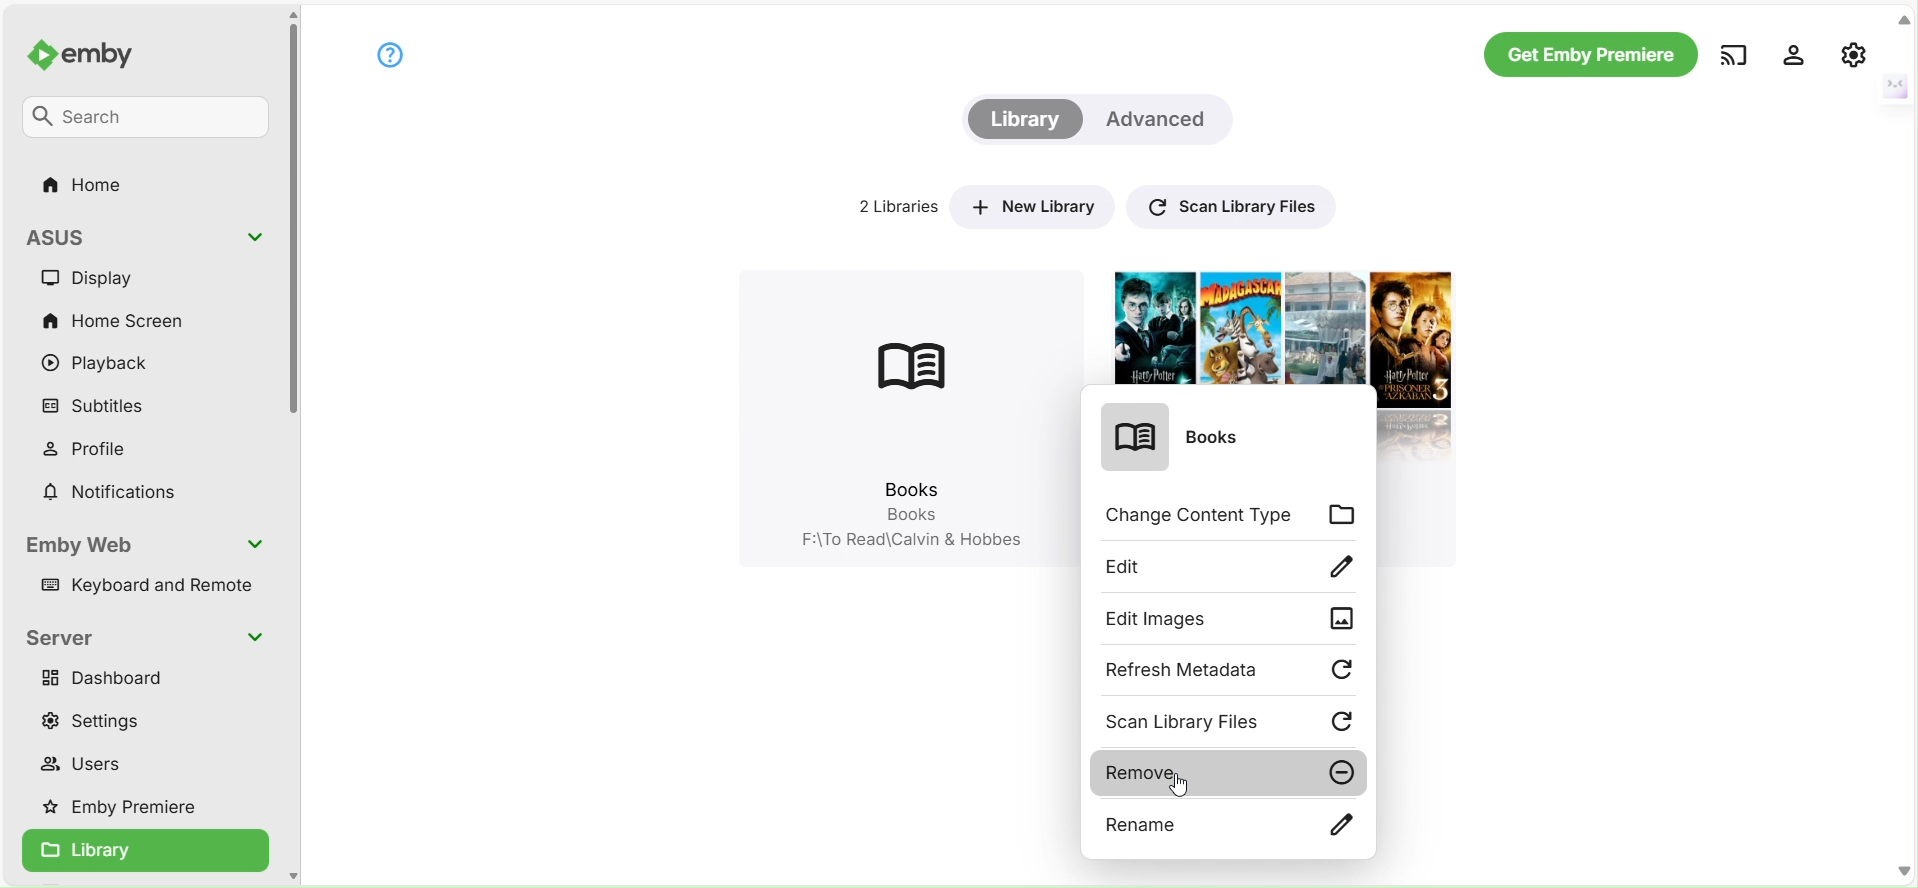 The width and height of the screenshot is (1918, 888). What do you see at coordinates (94, 57) in the screenshot?
I see `Application Logo and Name` at bounding box center [94, 57].